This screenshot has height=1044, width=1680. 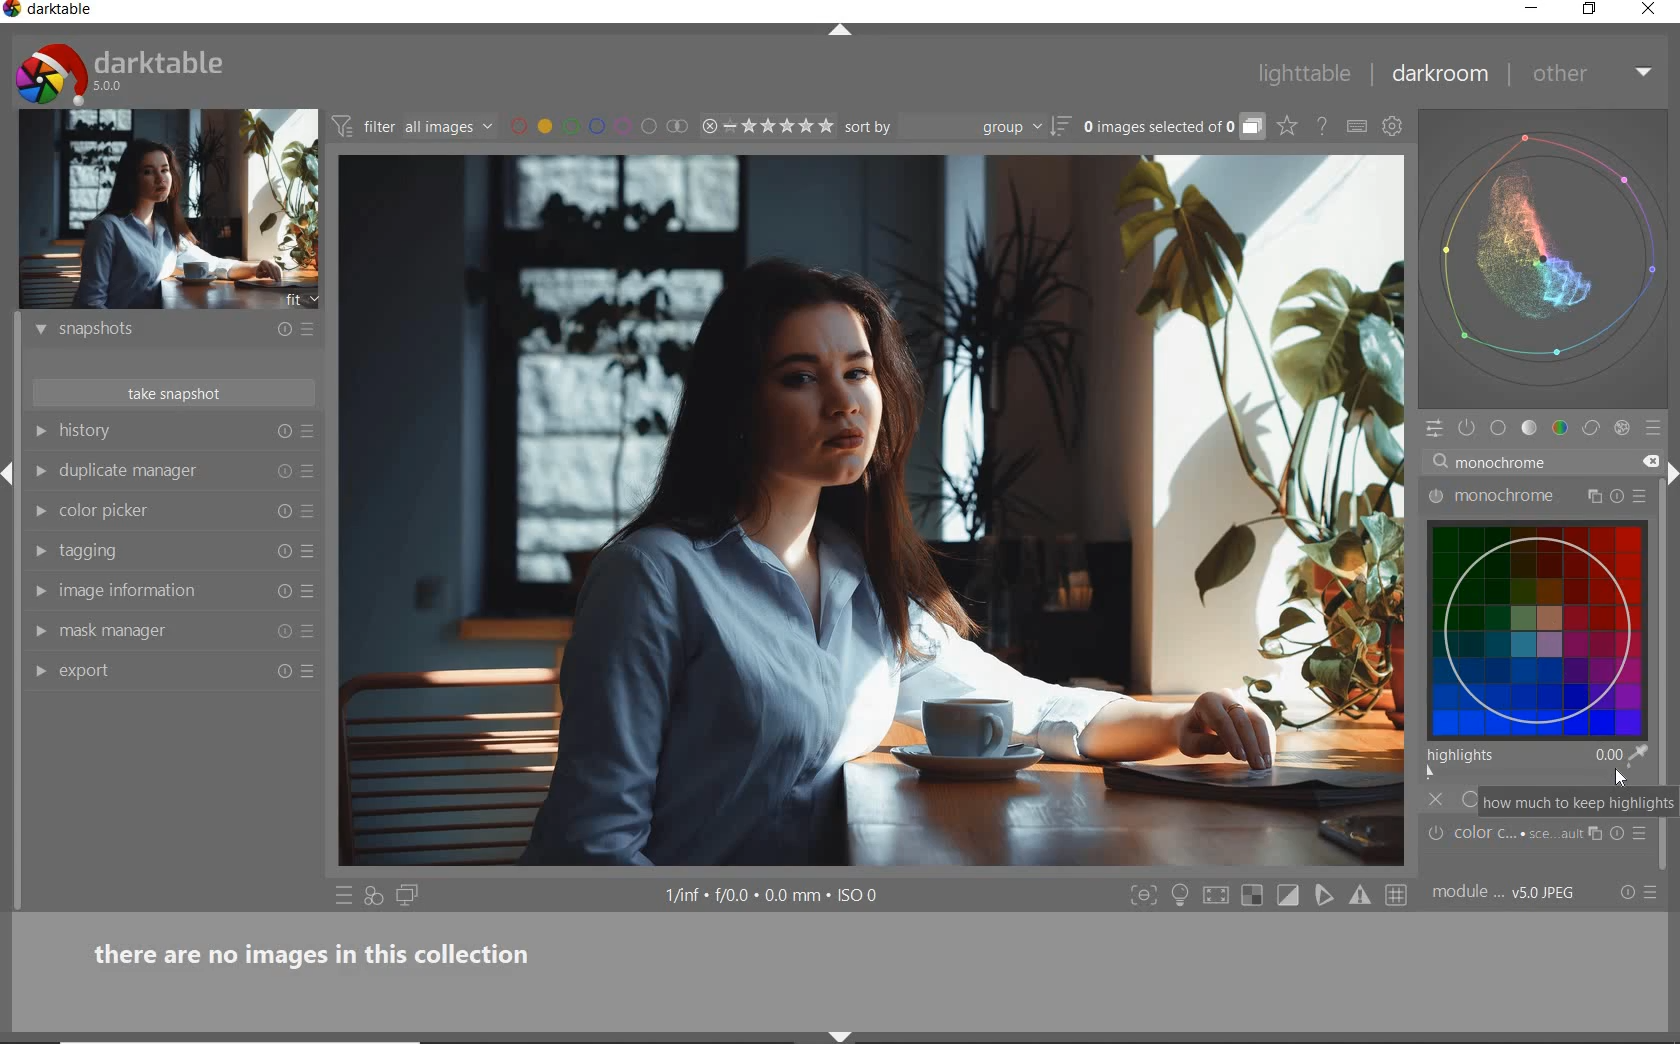 What do you see at coordinates (1500, 461) in the screenshot?
I see `input value` at bounding box center [1500, 461].